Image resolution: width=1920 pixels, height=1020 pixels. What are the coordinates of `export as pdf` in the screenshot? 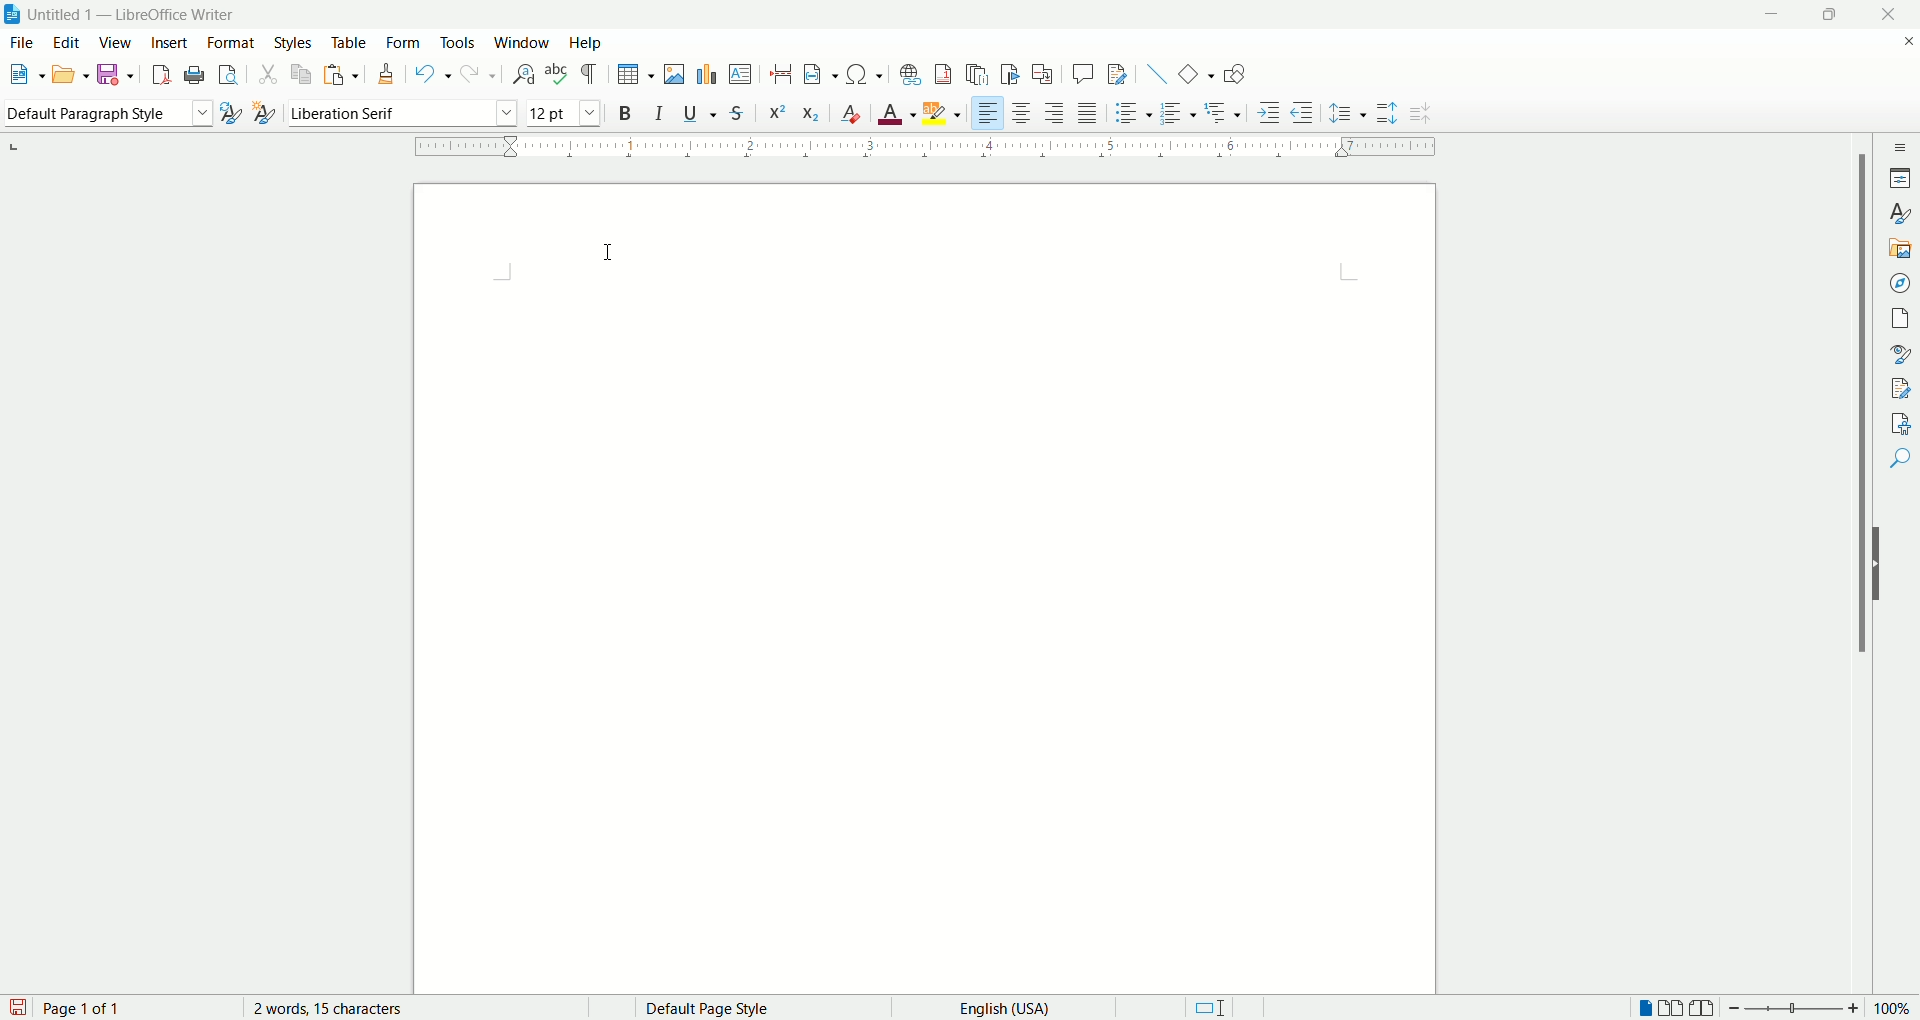 It's located at (158, 75).